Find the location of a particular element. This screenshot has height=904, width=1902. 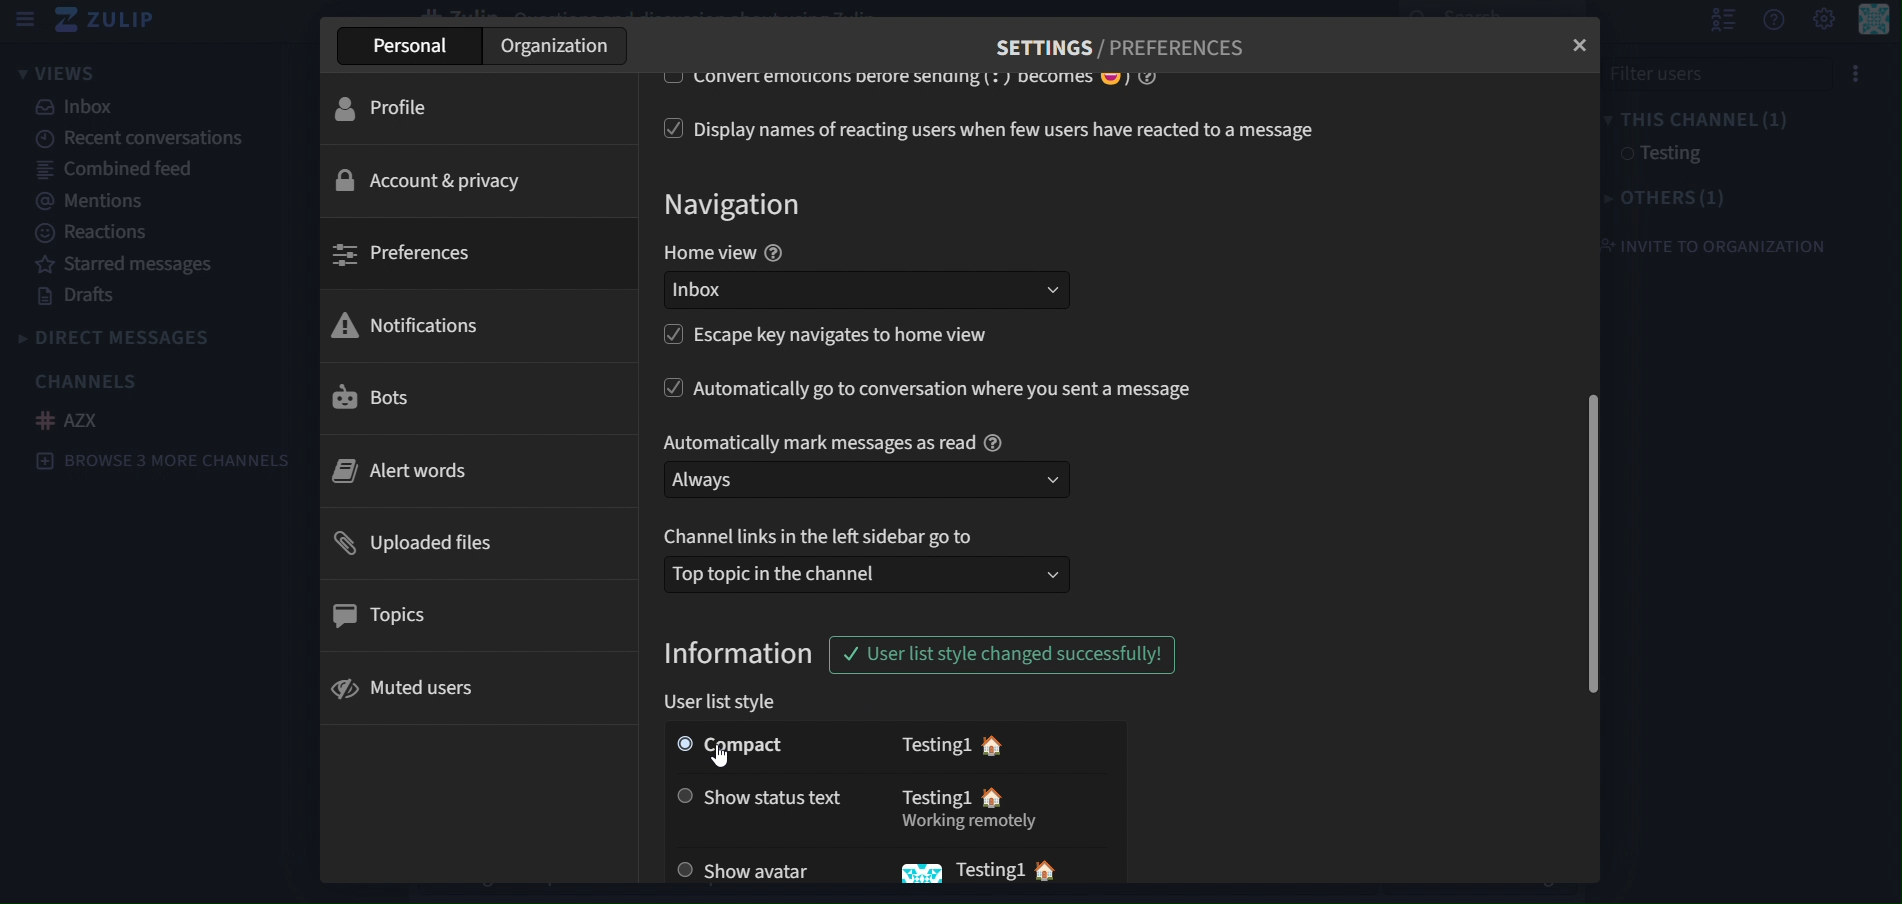

home view is located at coordinates (723, 254).